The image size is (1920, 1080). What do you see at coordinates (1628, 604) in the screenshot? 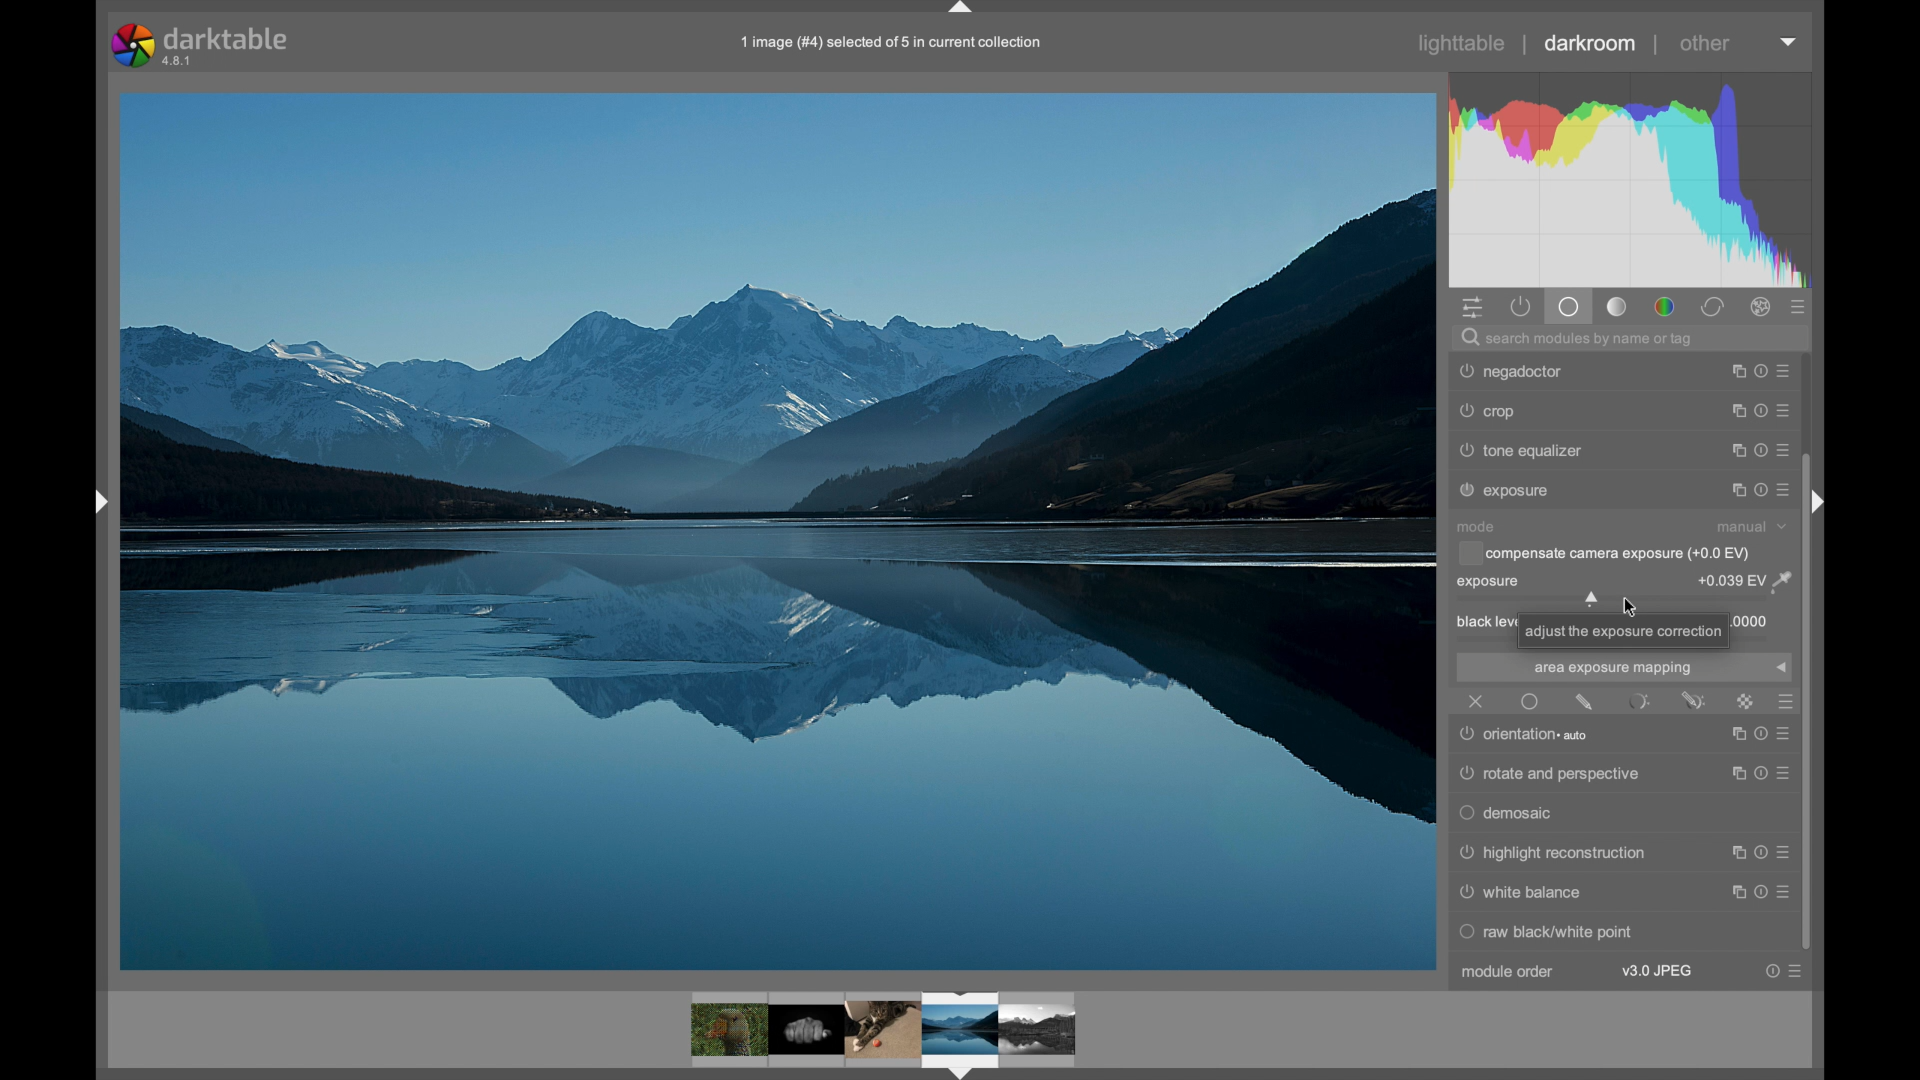
I see `cursor` at bounding box center [1628, 604].